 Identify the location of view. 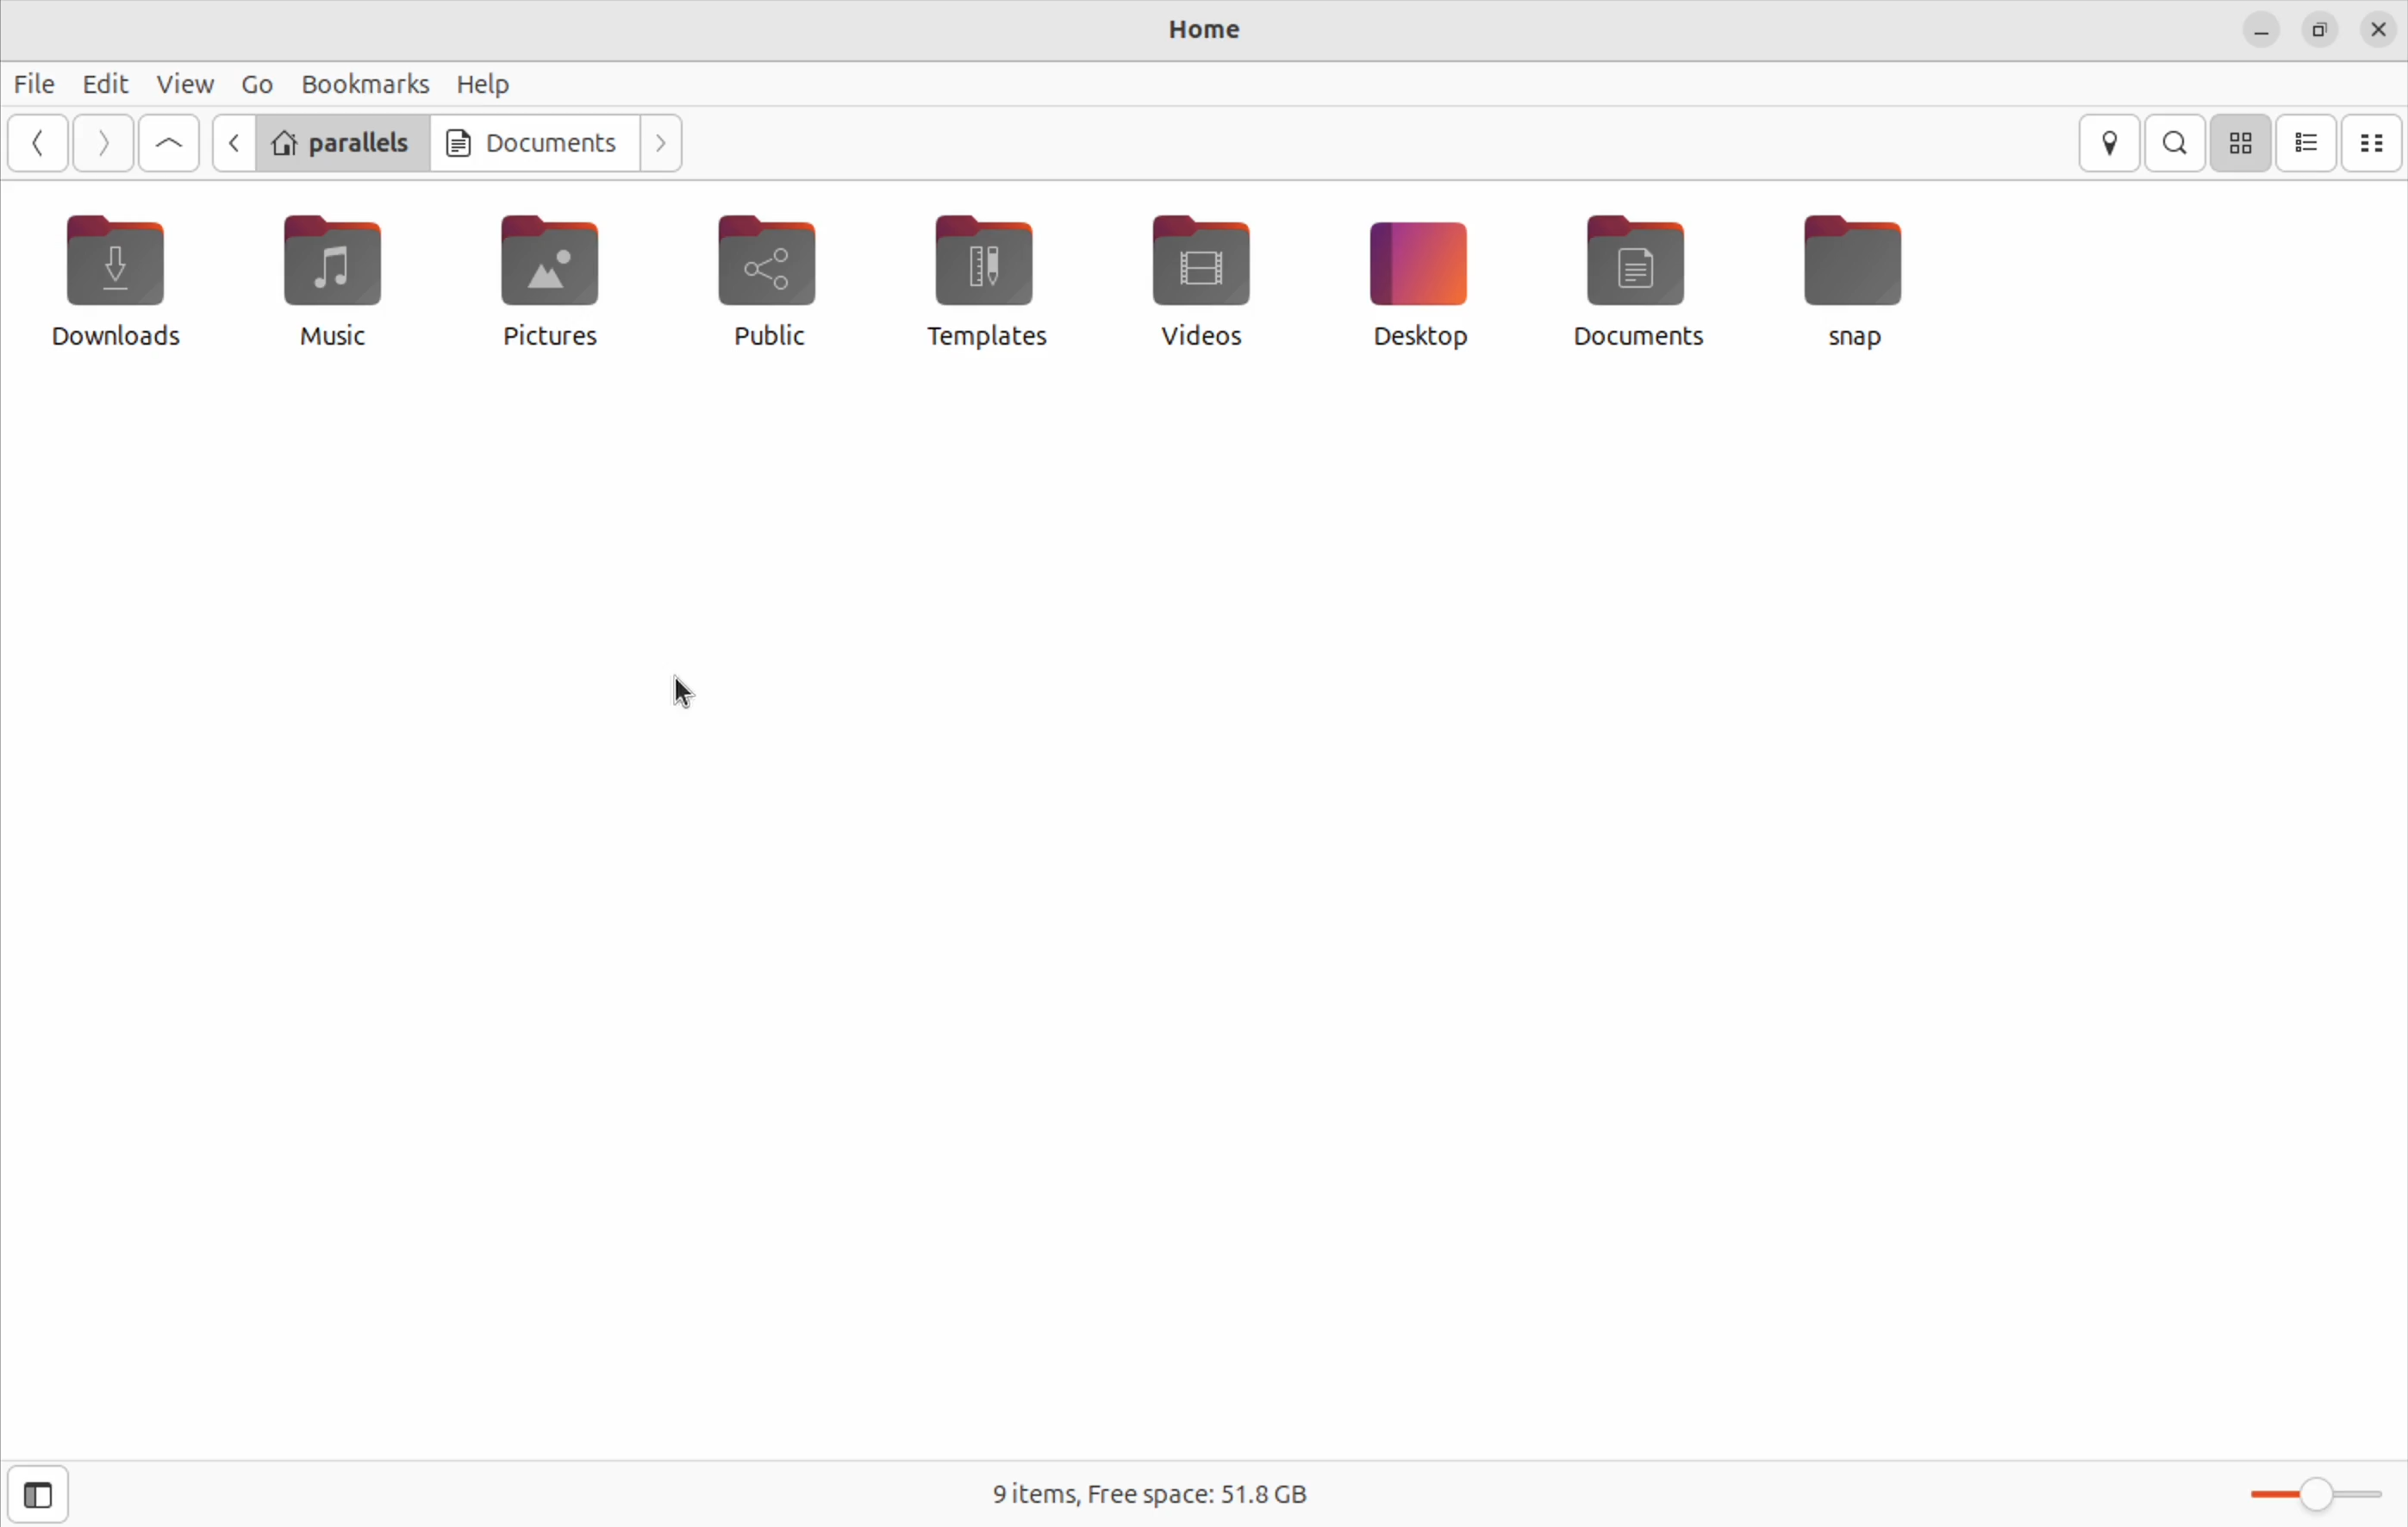
(180, 83).